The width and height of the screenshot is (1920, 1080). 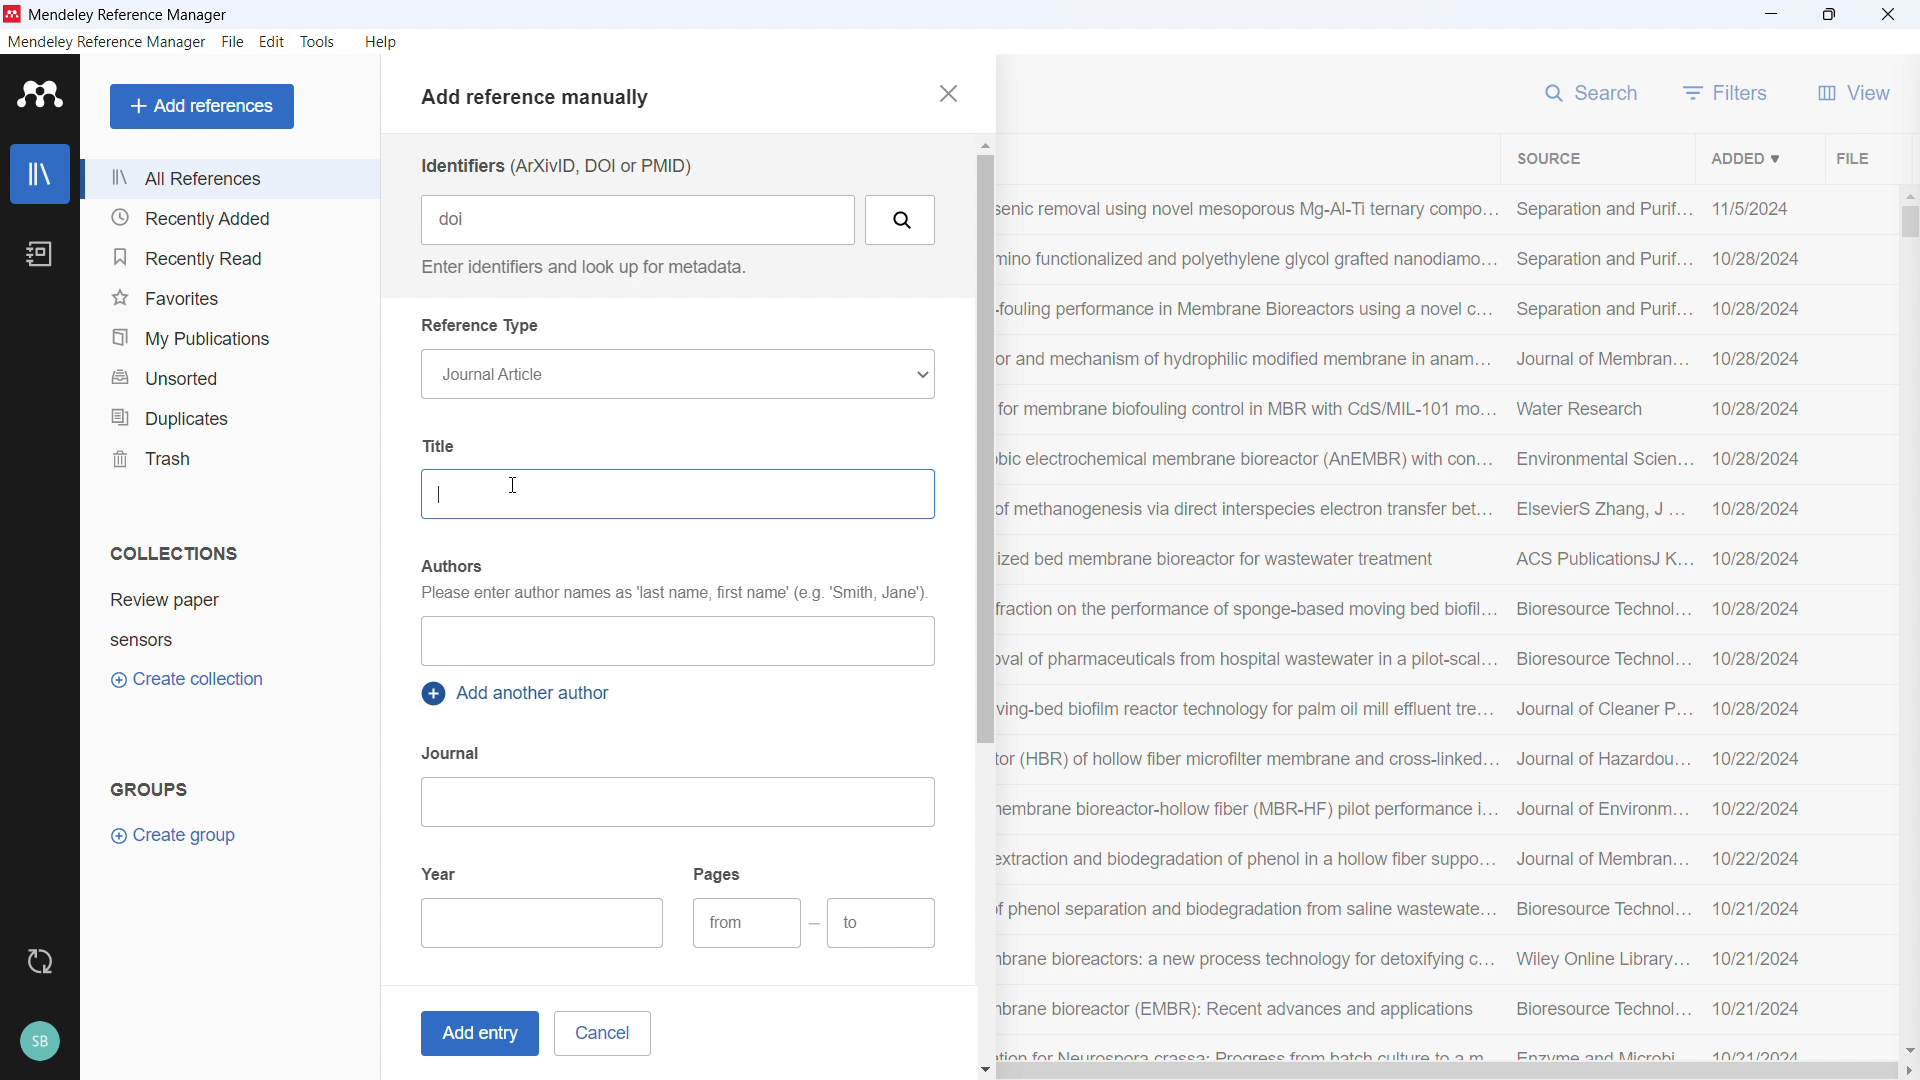 I want to click on Close, so click(x=1888, y=15).